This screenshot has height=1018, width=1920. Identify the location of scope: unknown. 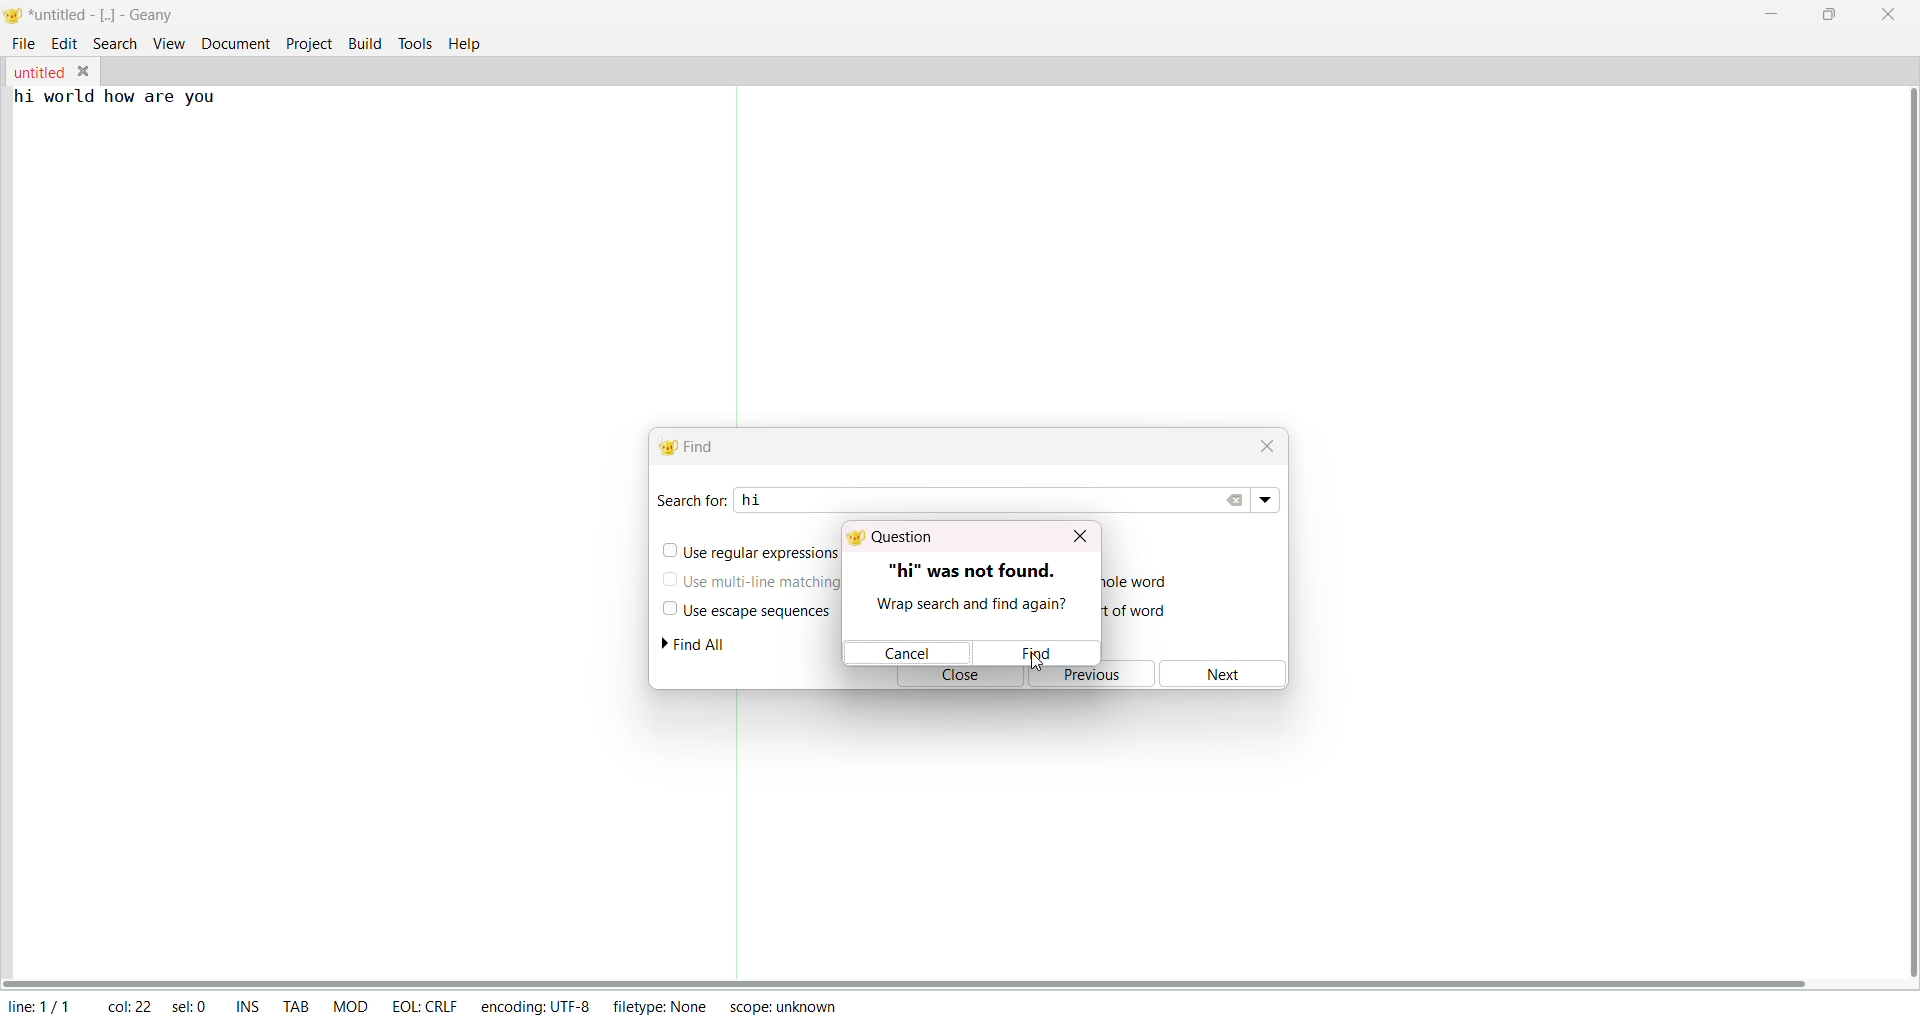
(779, 1005).